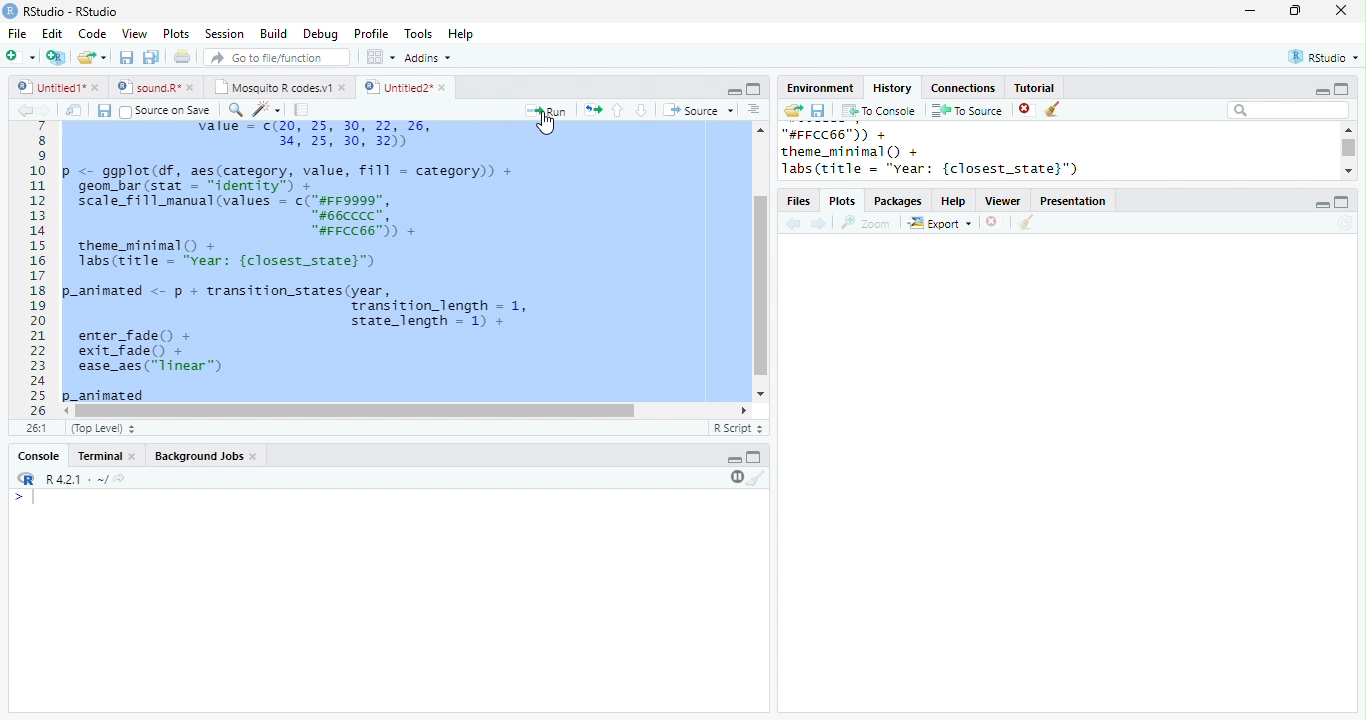 Image resolution: width=1366 pixels, height=720 pixels. What do you see at coordinates (98, 89) in the screenshot?
I see `close` at bounding box center [98, 89].